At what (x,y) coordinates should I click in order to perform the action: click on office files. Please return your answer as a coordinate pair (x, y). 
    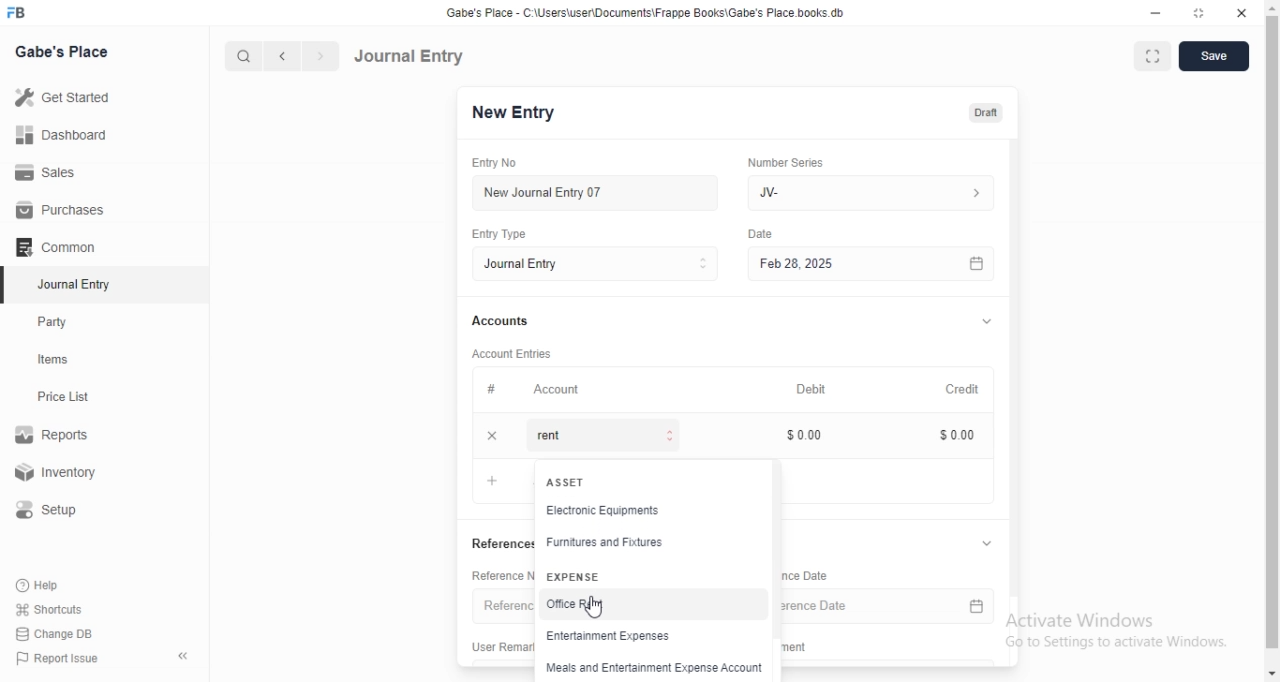
    Looking at the image, I should click on (575, 606).